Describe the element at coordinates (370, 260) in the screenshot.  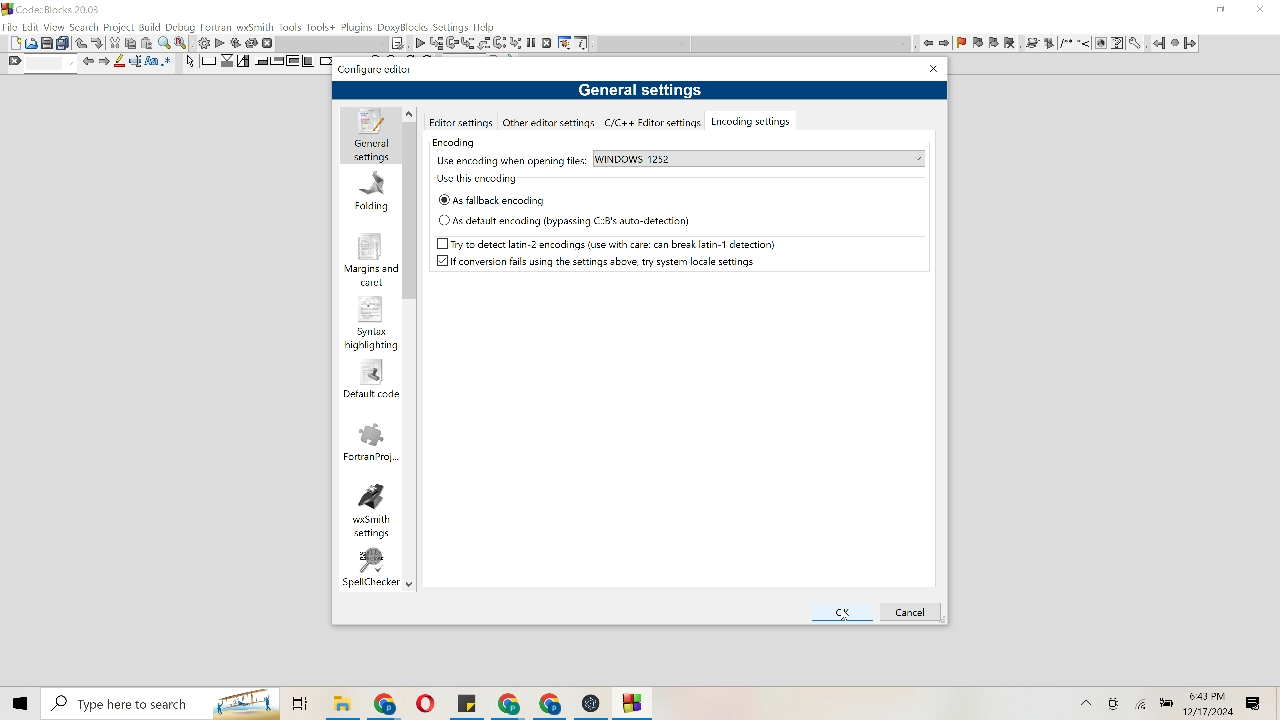
I see `Margins and carel` at that location.